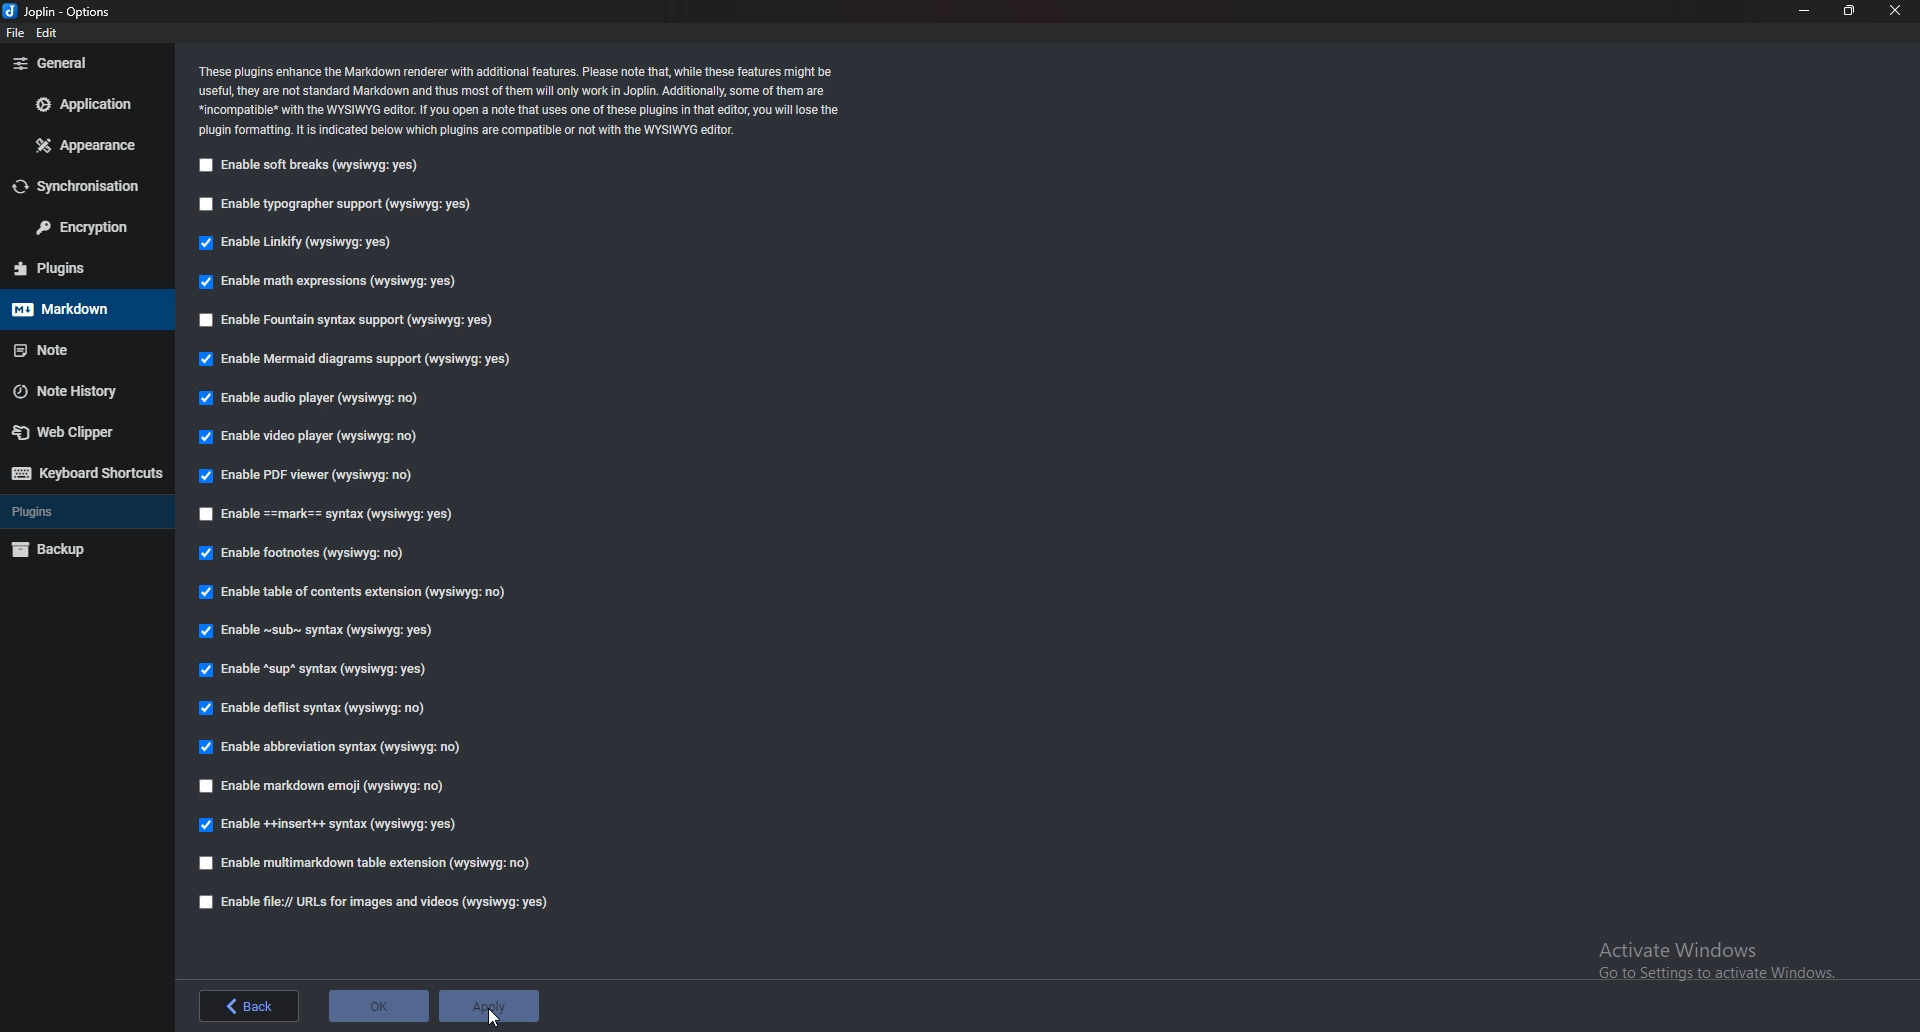 The width and height of the screenshot is (1920, 1032). Describe the element at coordinates (310, 708) in the screenshot. I see `enable deflist syntax` at that location.